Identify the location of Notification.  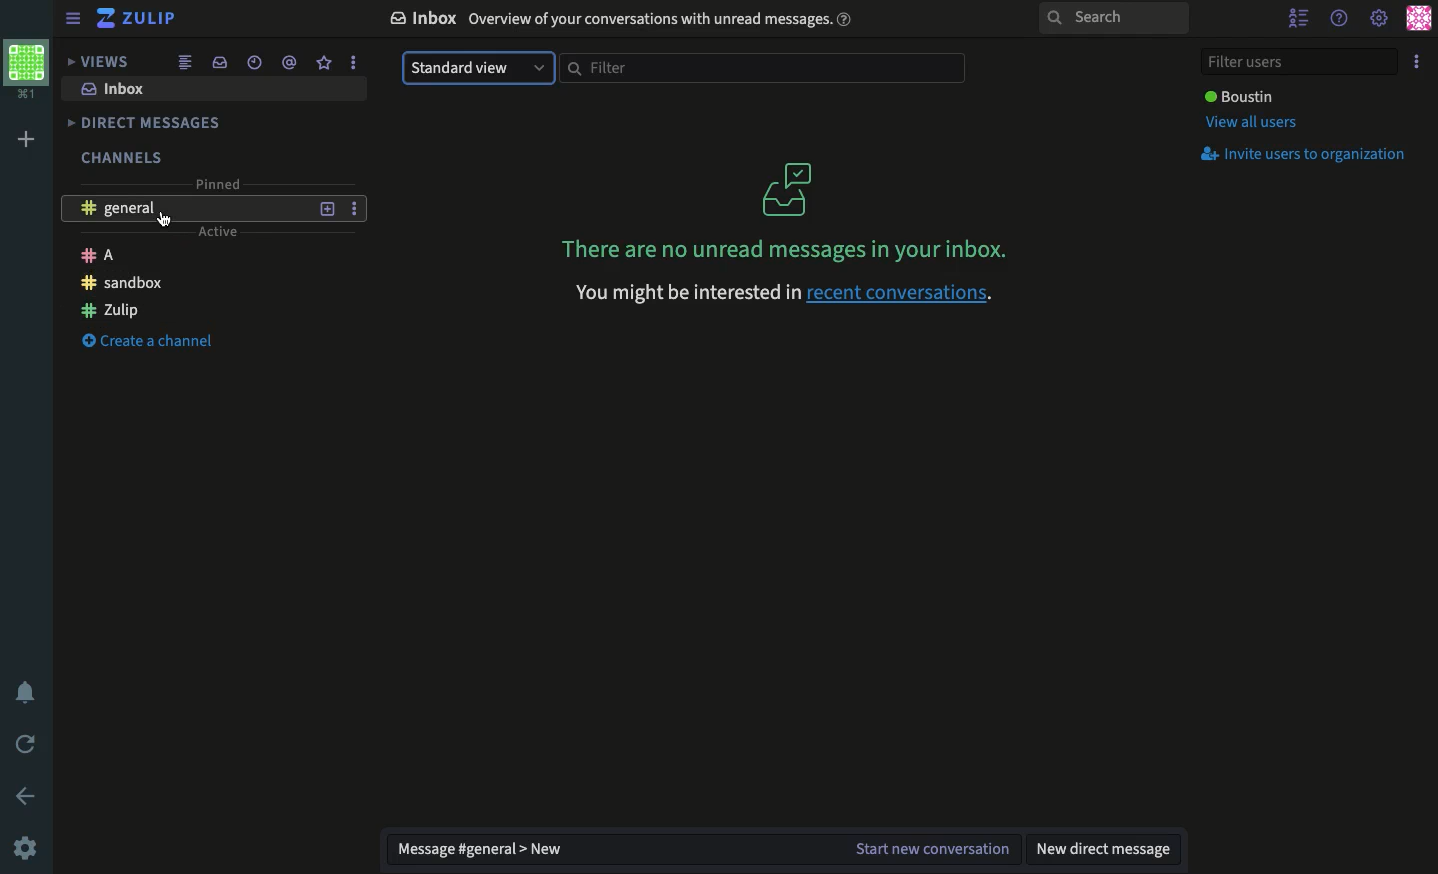
(24, 690).